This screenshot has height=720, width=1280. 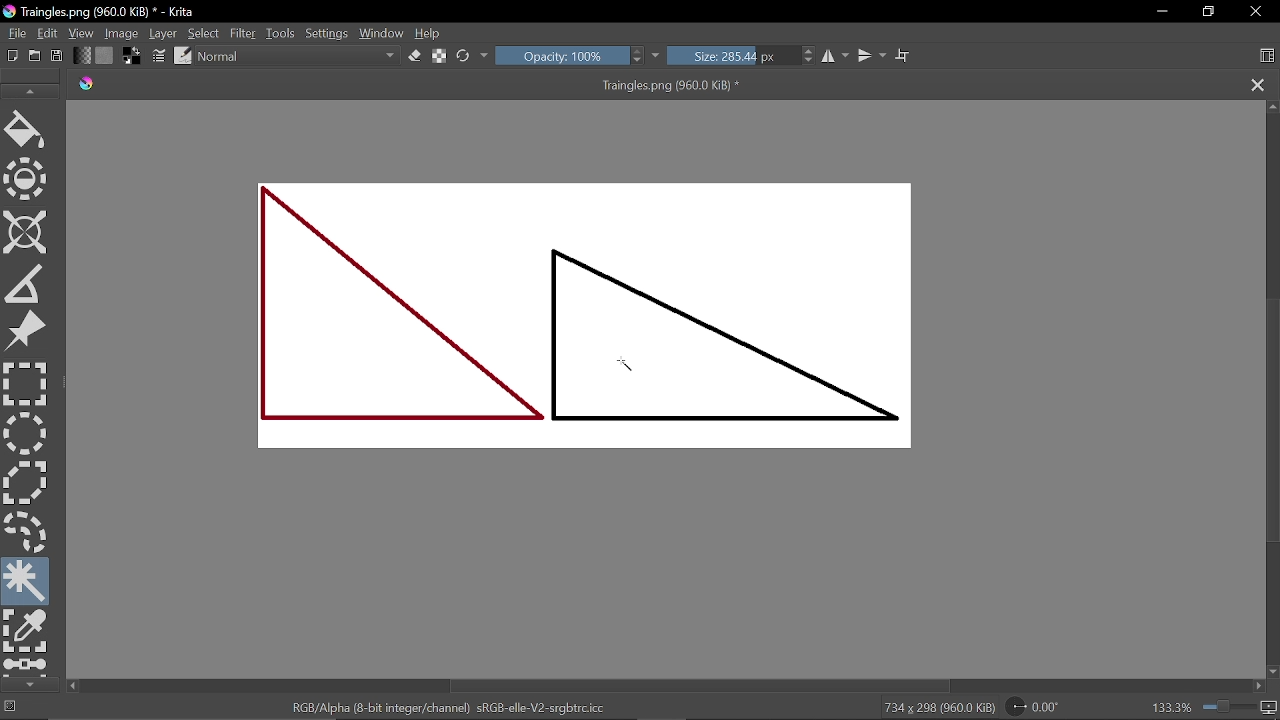 What do you see at coordinates (24, 285) in the screenshot?
I see `Measure the distance between two points` at bounding box center [24, 285].